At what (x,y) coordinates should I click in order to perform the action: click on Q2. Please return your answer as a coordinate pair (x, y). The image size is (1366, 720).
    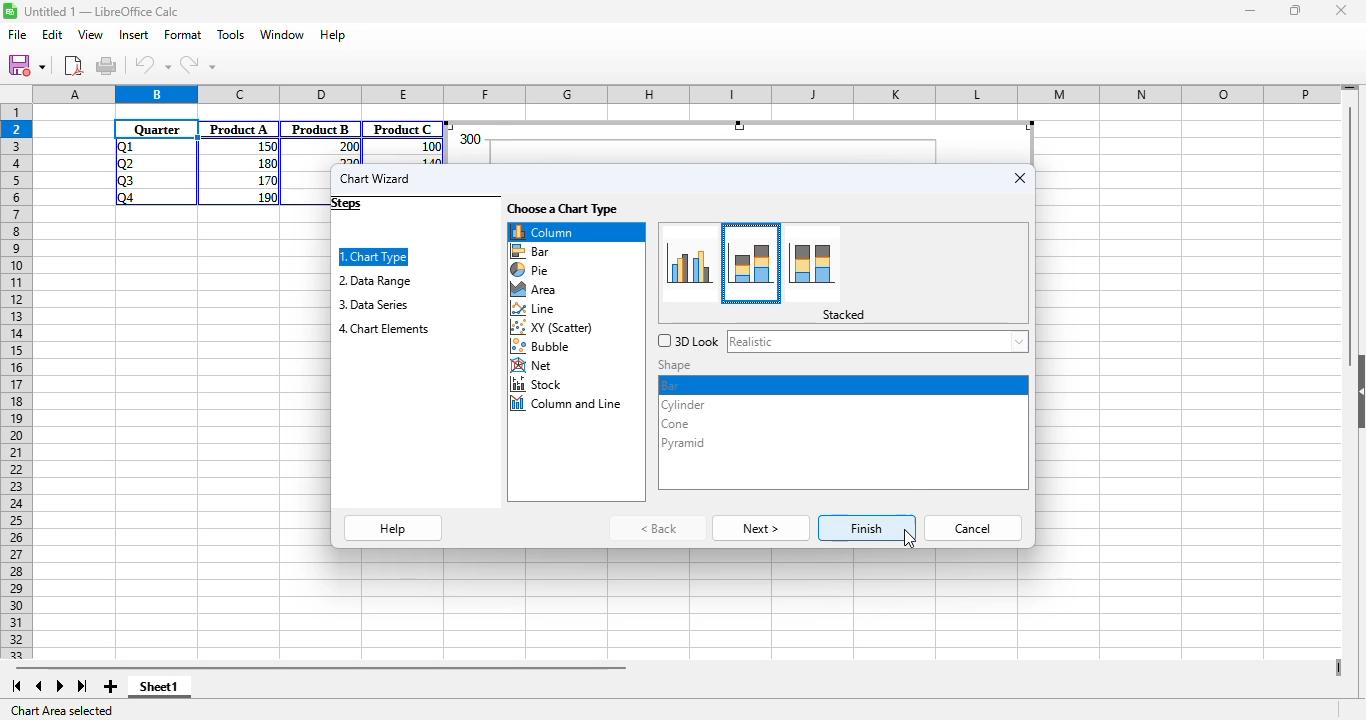
    Looking at the image, I should click on (126, 164).